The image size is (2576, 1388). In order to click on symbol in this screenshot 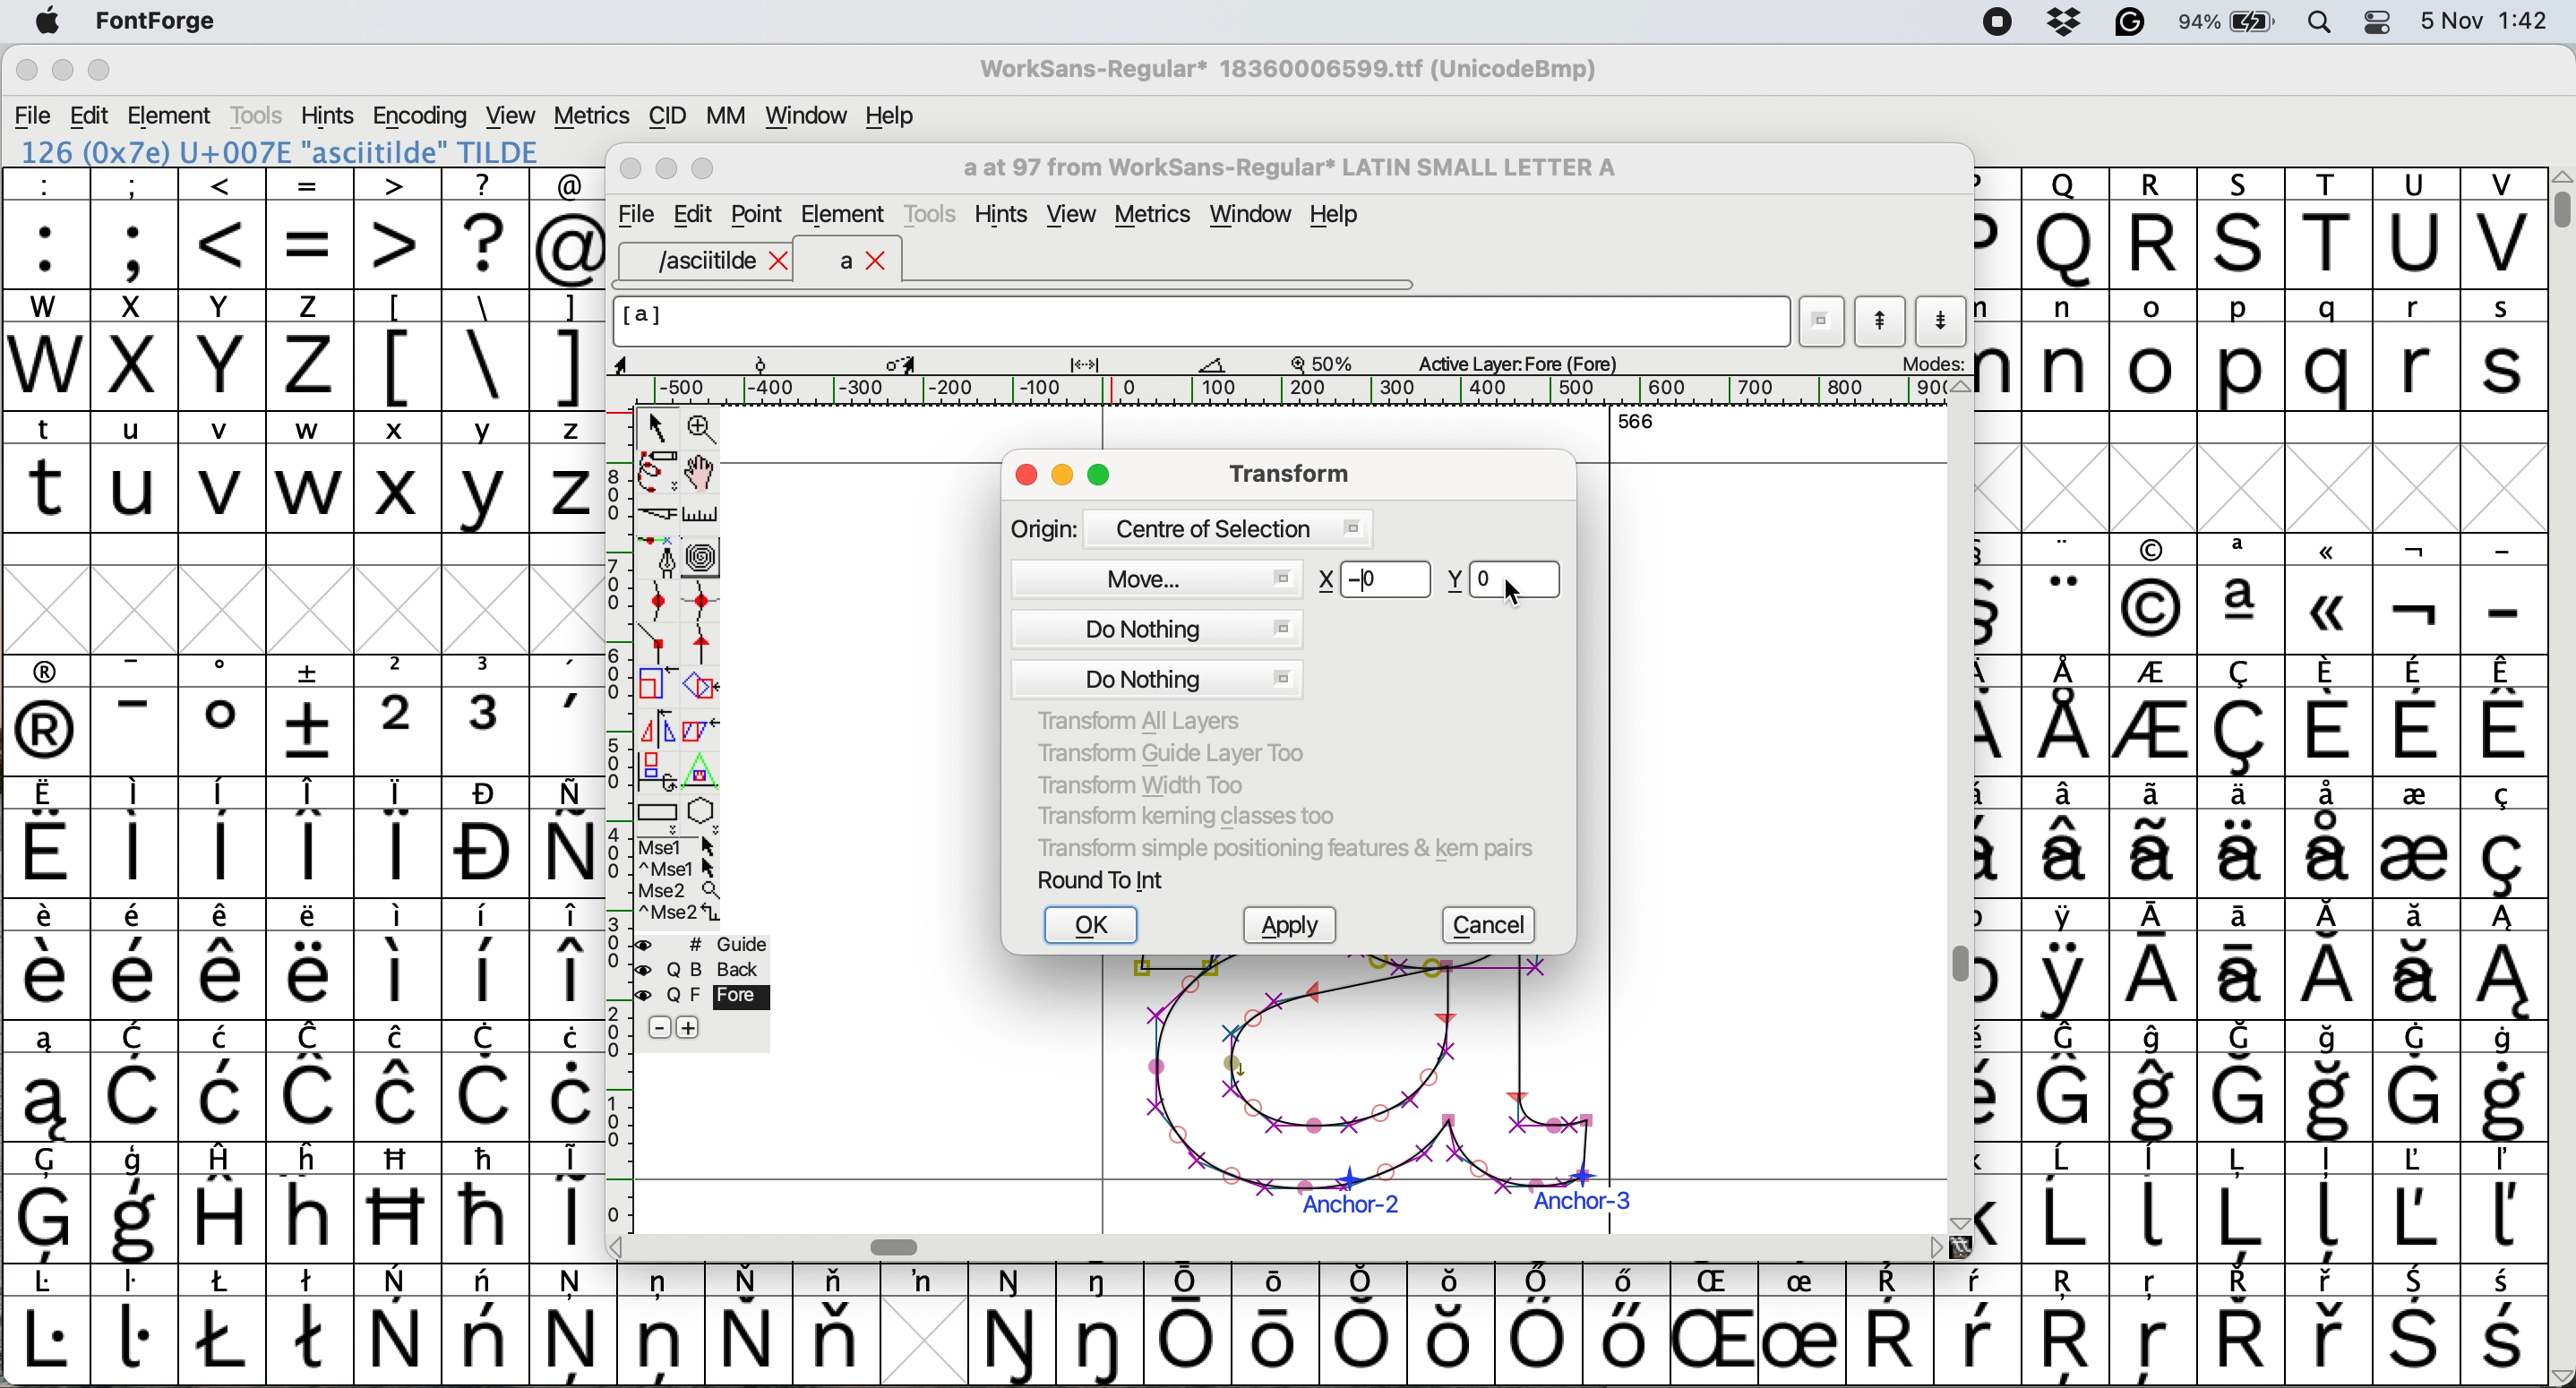, I will do `click(136, 960)`.